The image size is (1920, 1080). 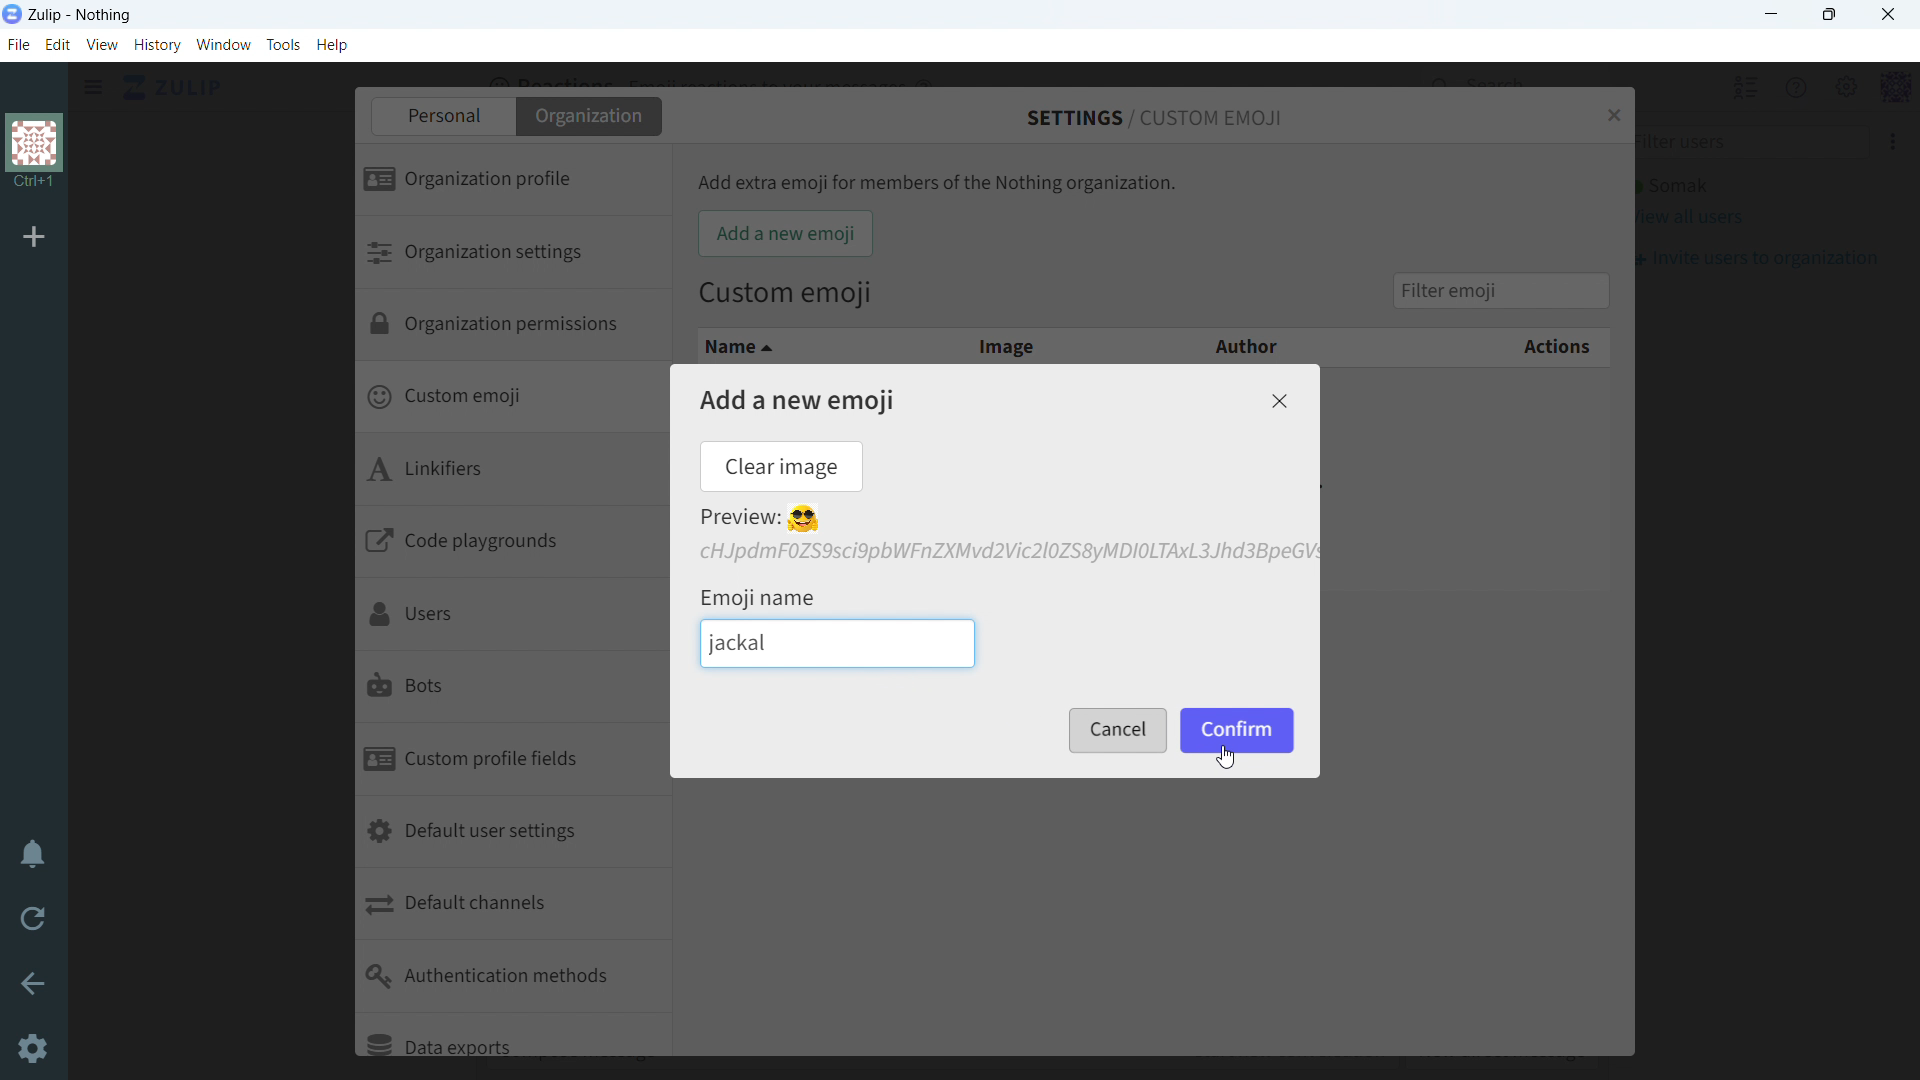 I want to click on minimize, so click(x=1773, y=14).